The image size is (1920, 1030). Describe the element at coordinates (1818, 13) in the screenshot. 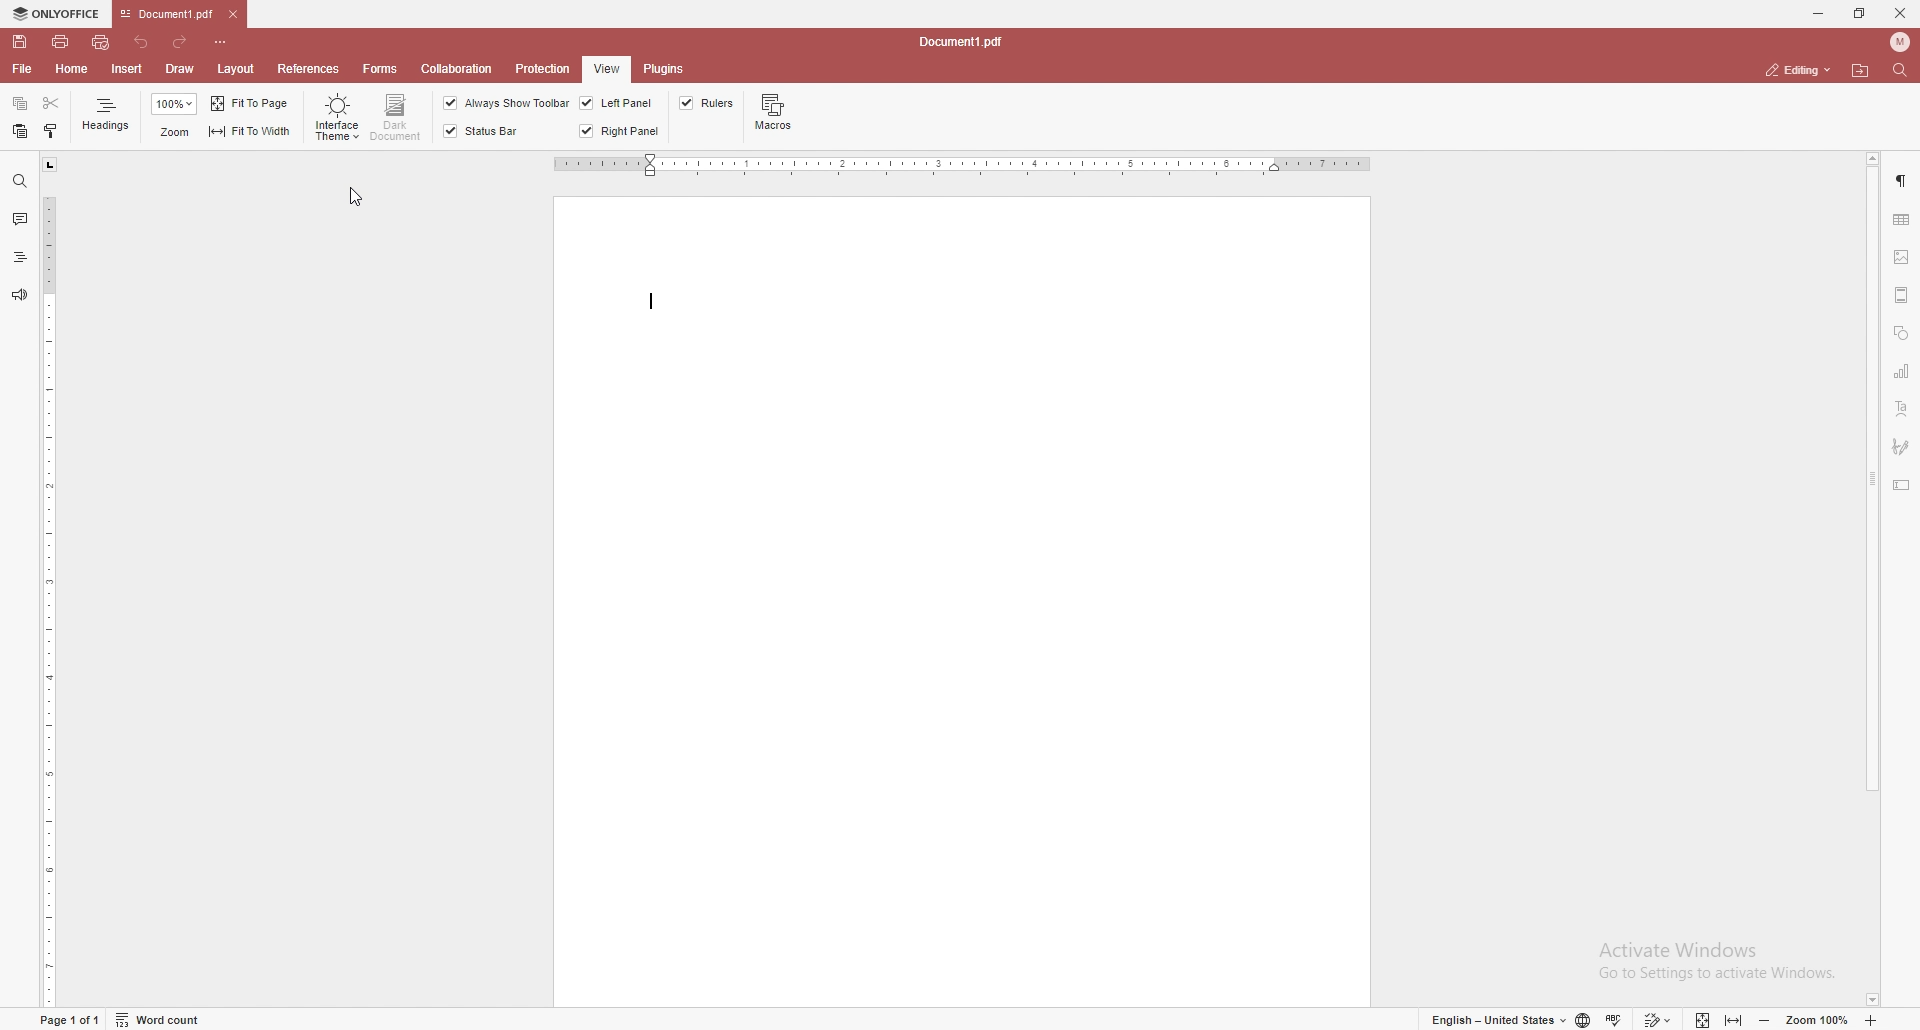

I see `minimize` at that location.